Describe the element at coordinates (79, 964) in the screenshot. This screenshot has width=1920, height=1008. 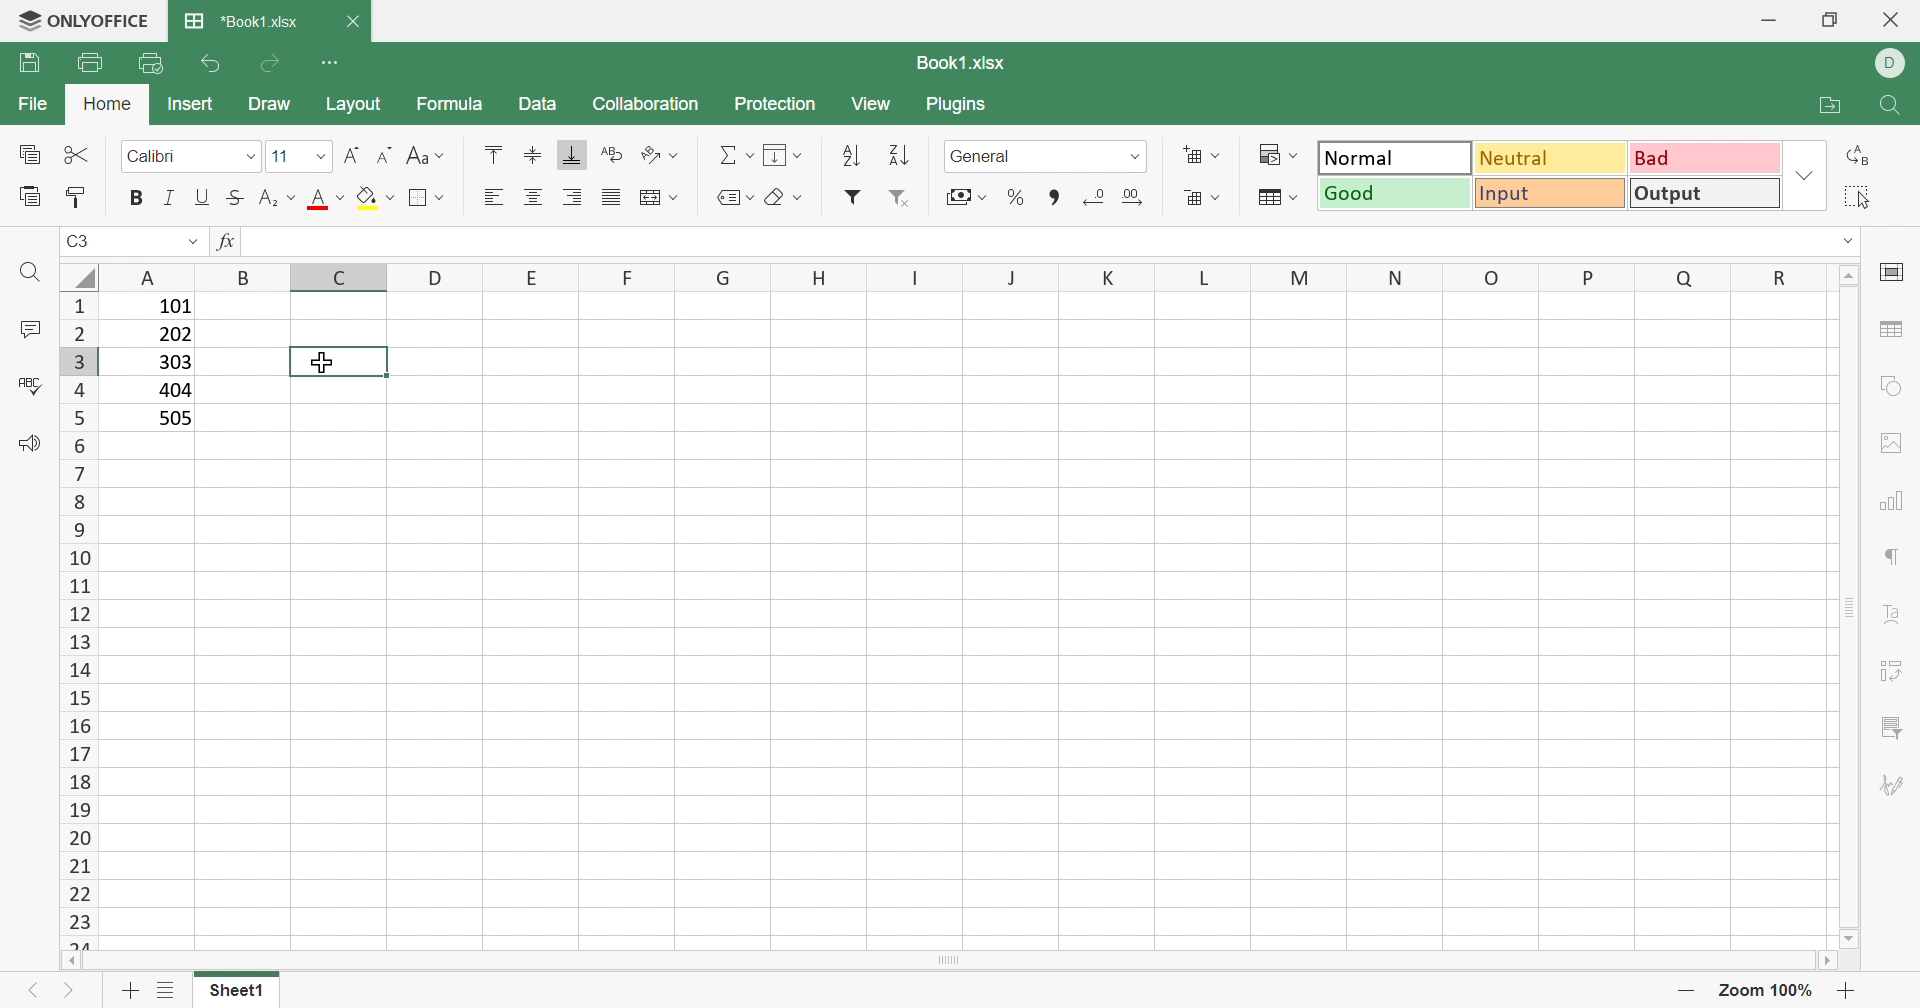
I see `Scroll Left` at that location.